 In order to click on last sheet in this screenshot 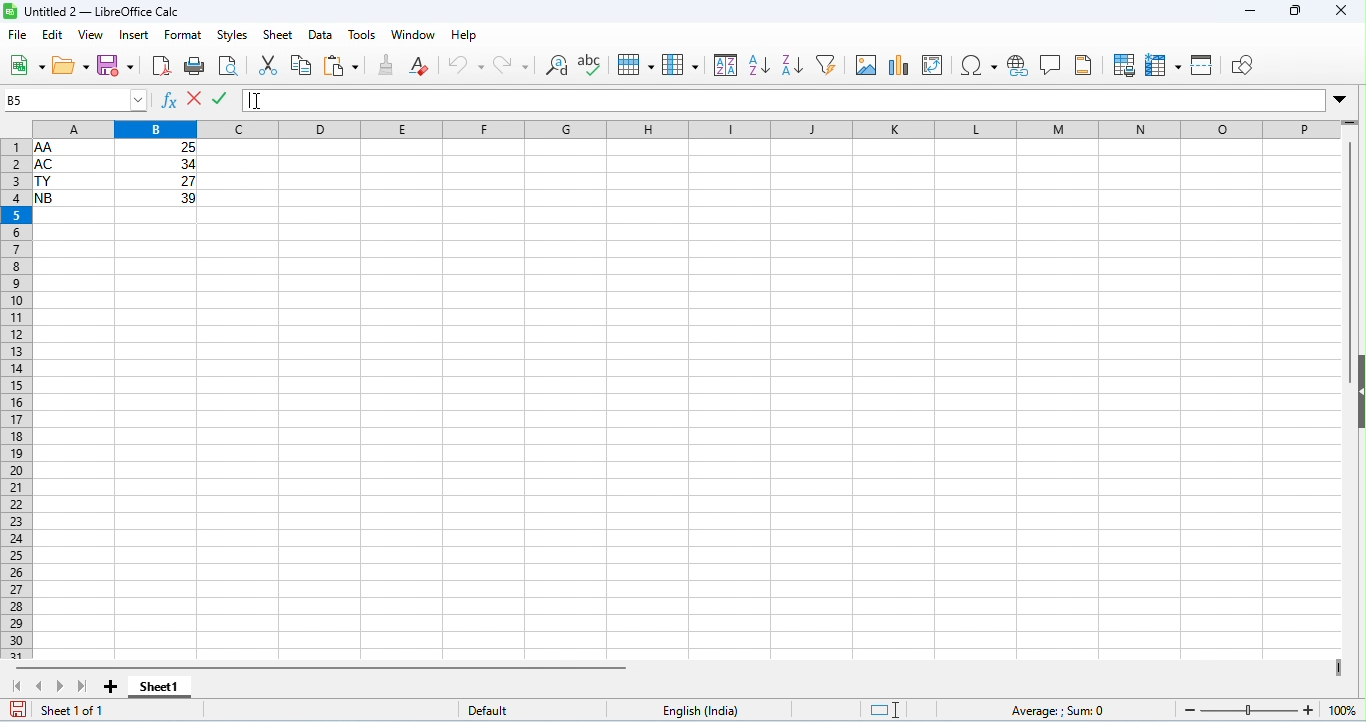, I will do `click(80, 684)`.